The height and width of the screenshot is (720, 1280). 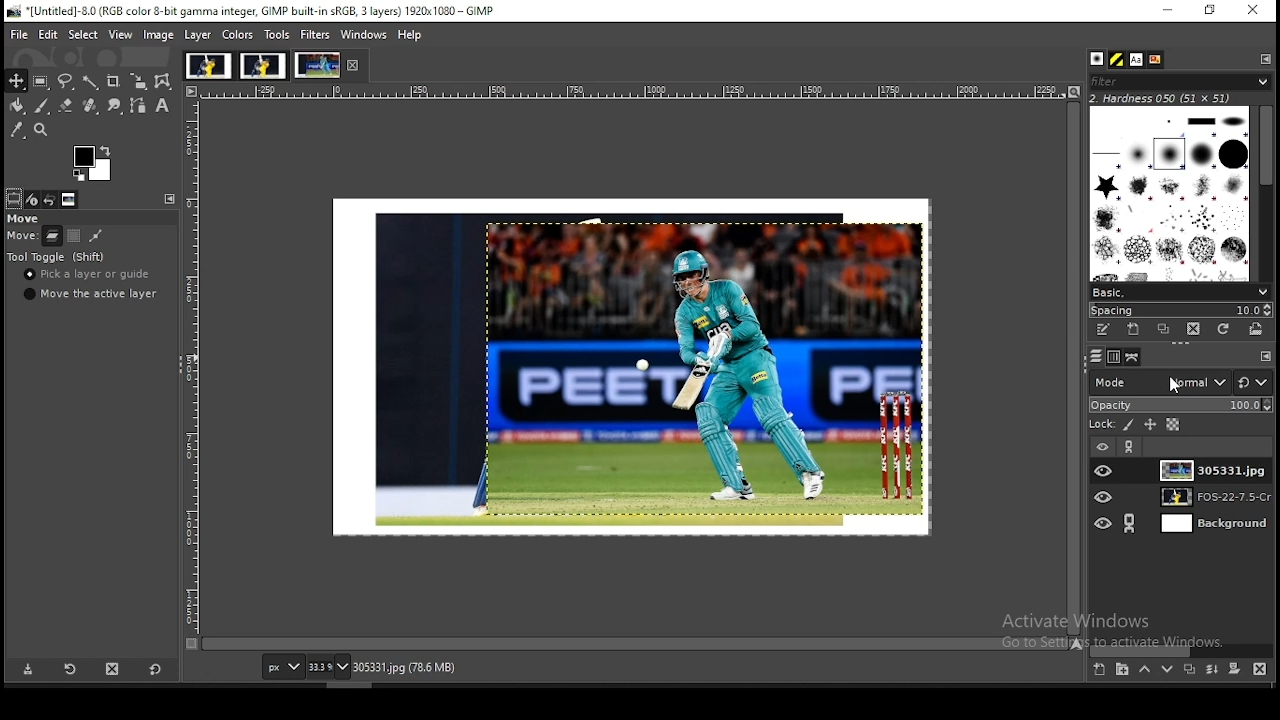 I want to click on units, so click(x=282, y=666).